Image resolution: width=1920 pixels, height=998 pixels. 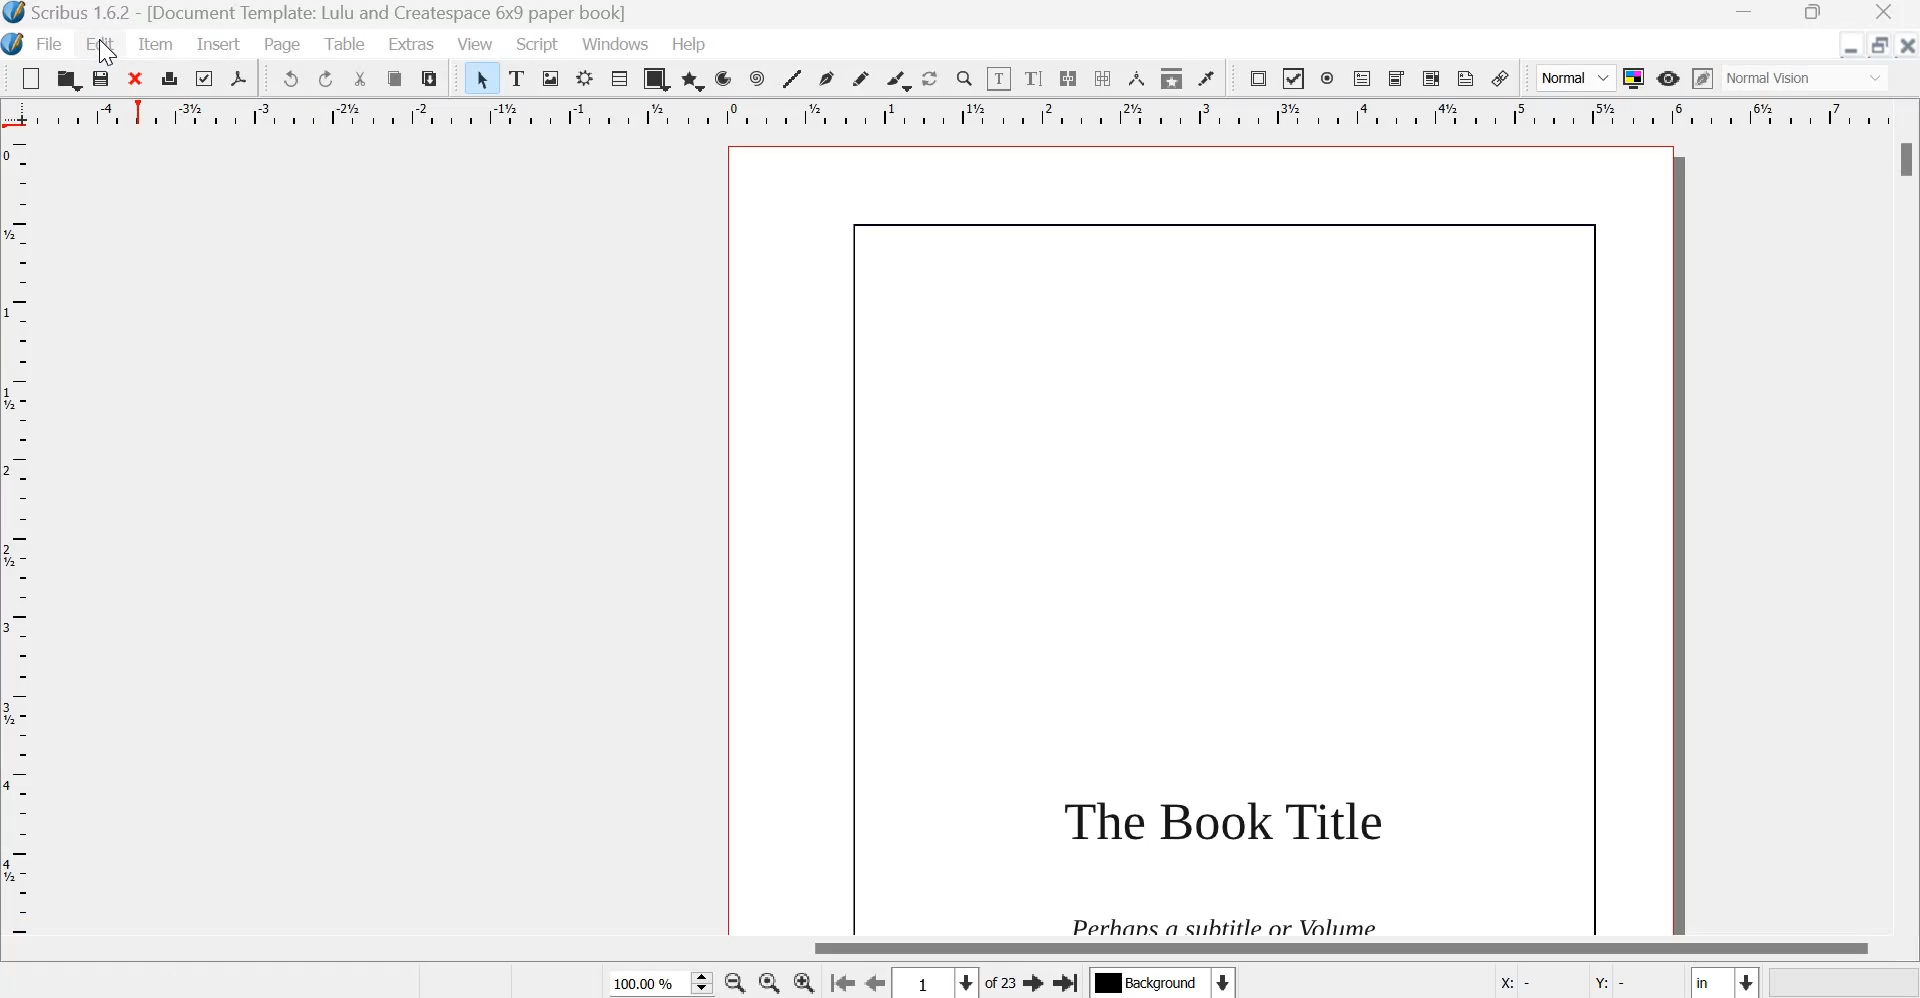 What do you see at coordinates (827, 79) in the screenshot?
I see `Bezier curve` at bounding box center [827, 79].